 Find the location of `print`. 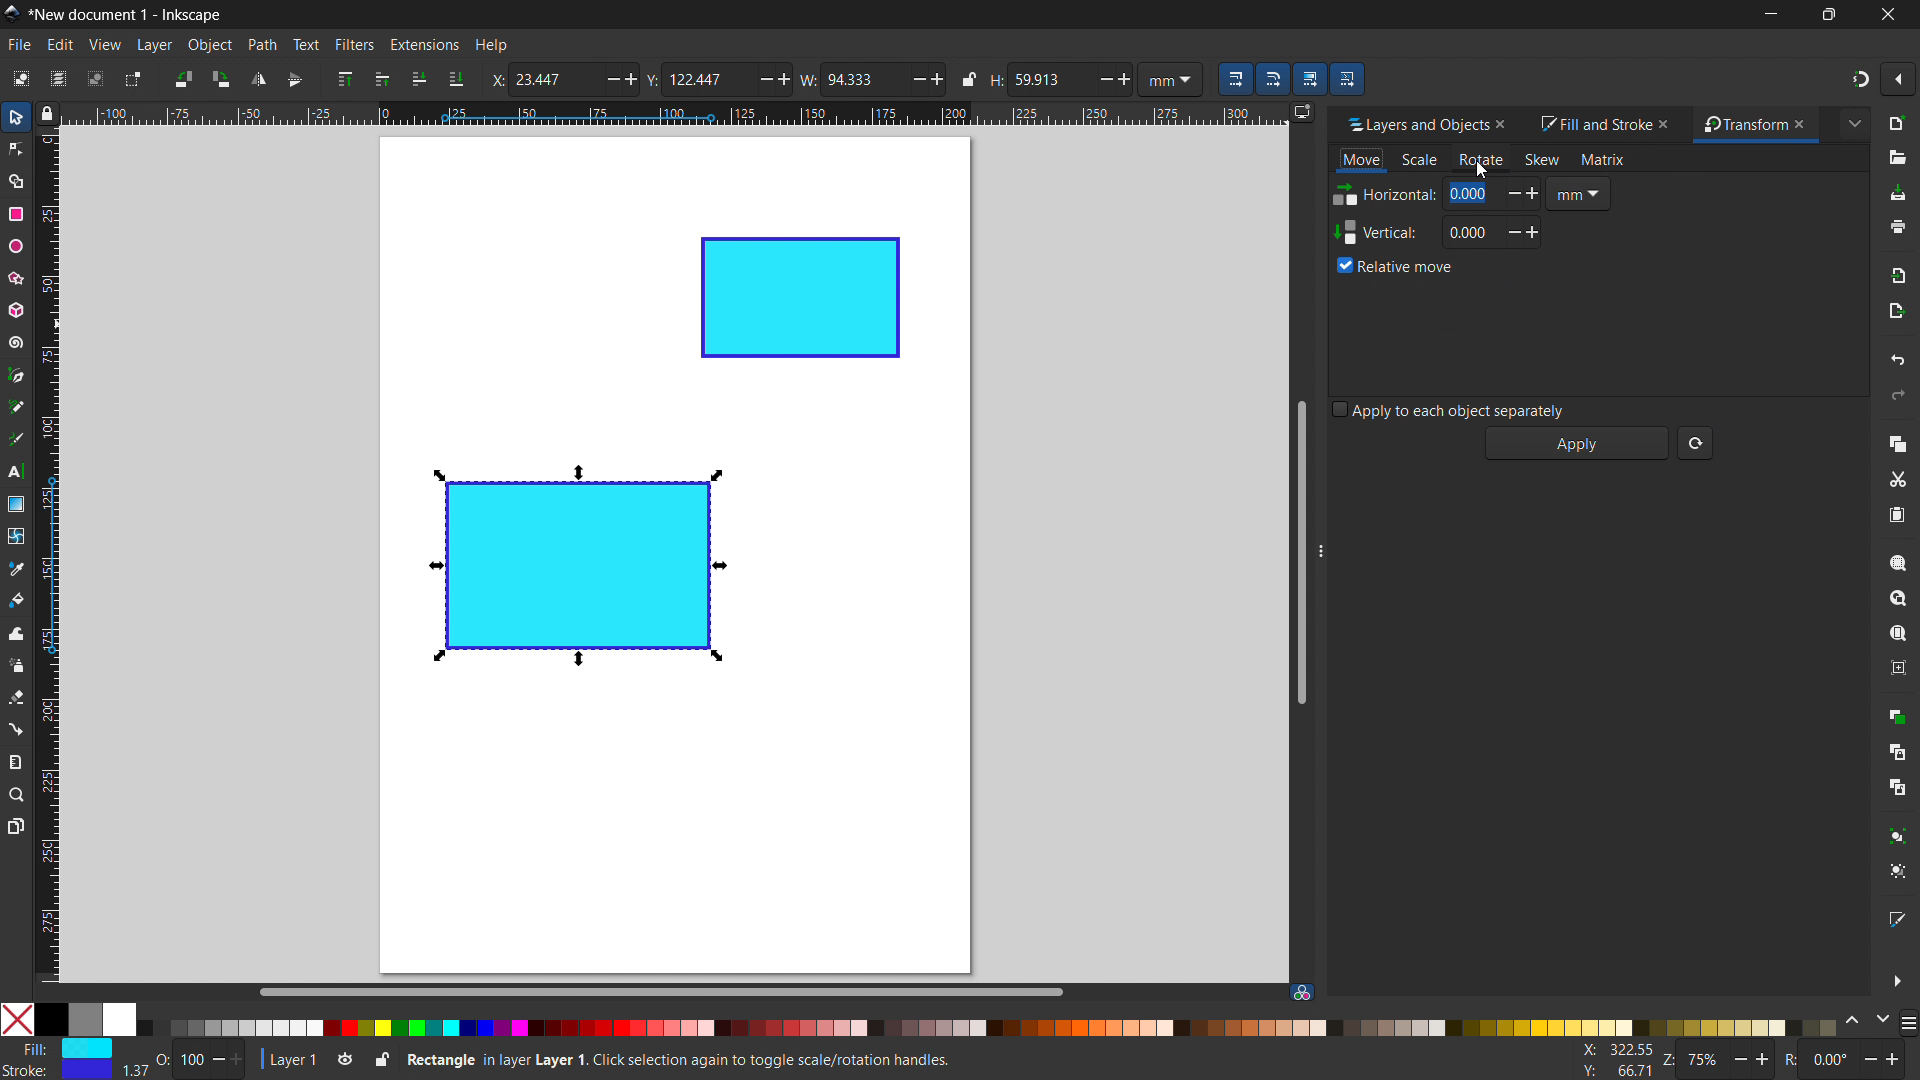

print is located at coordinates (1899, 227).